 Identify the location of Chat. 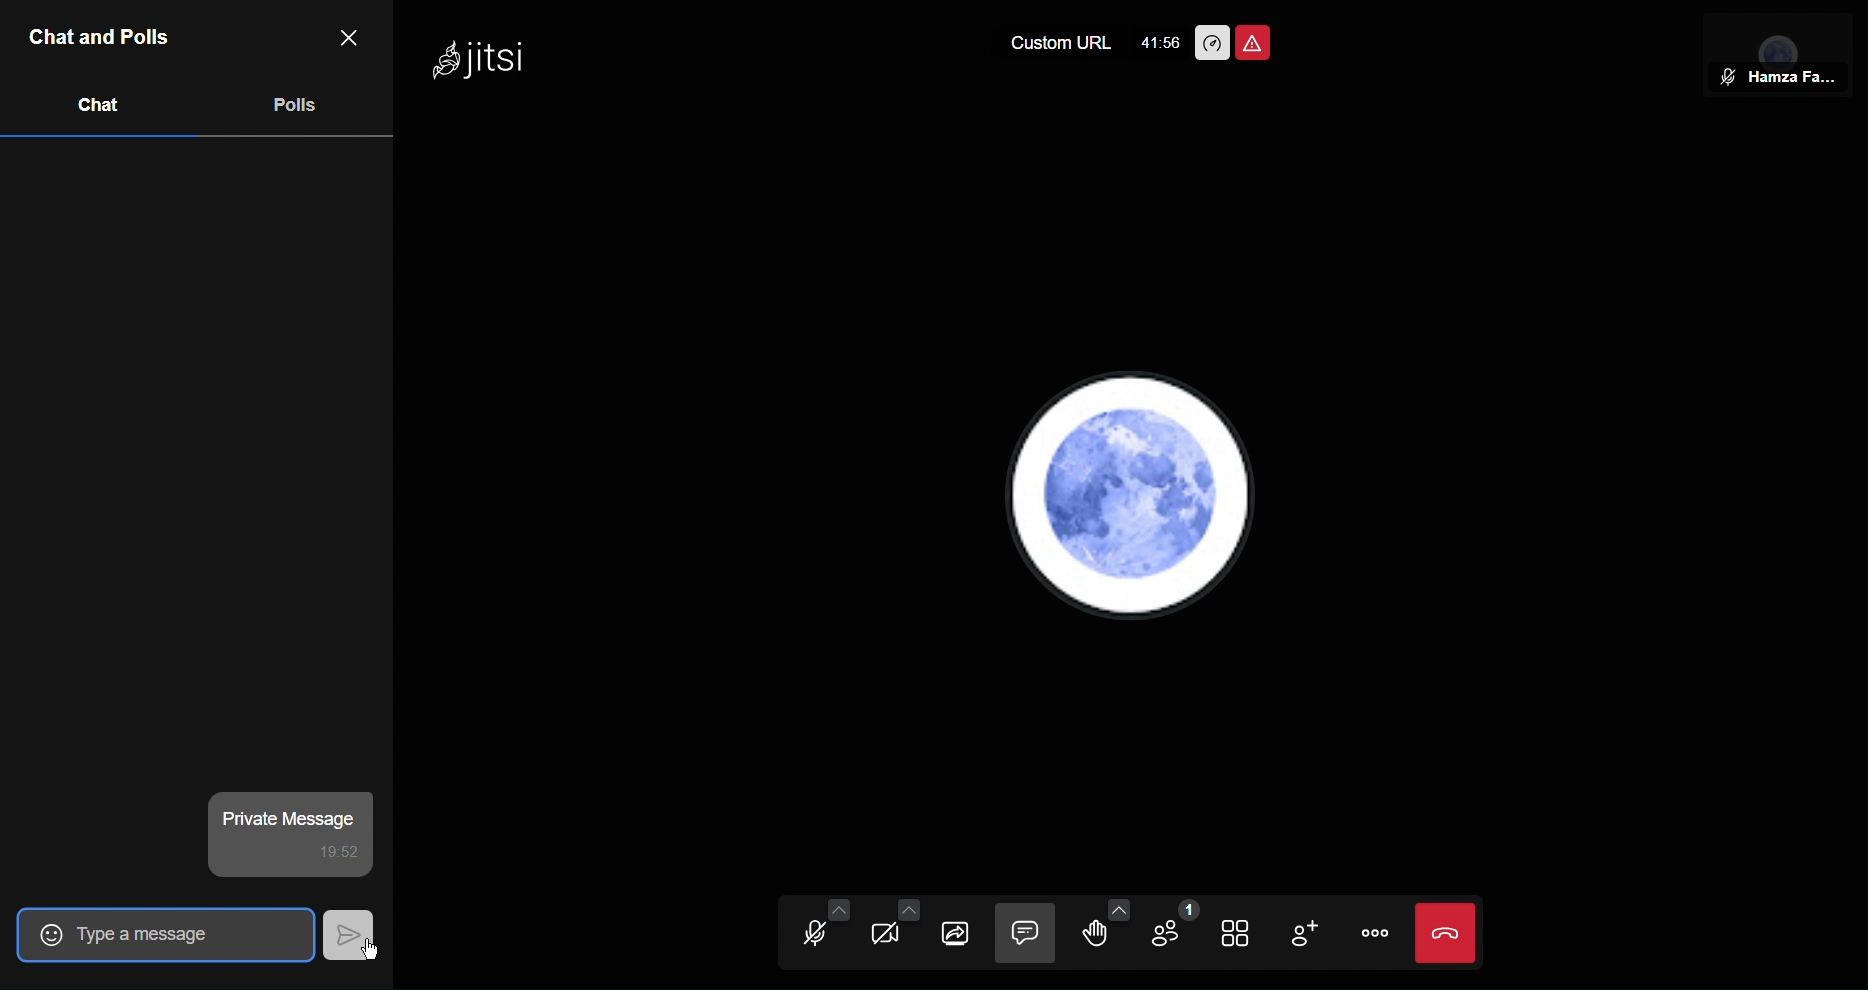
(97, 104).